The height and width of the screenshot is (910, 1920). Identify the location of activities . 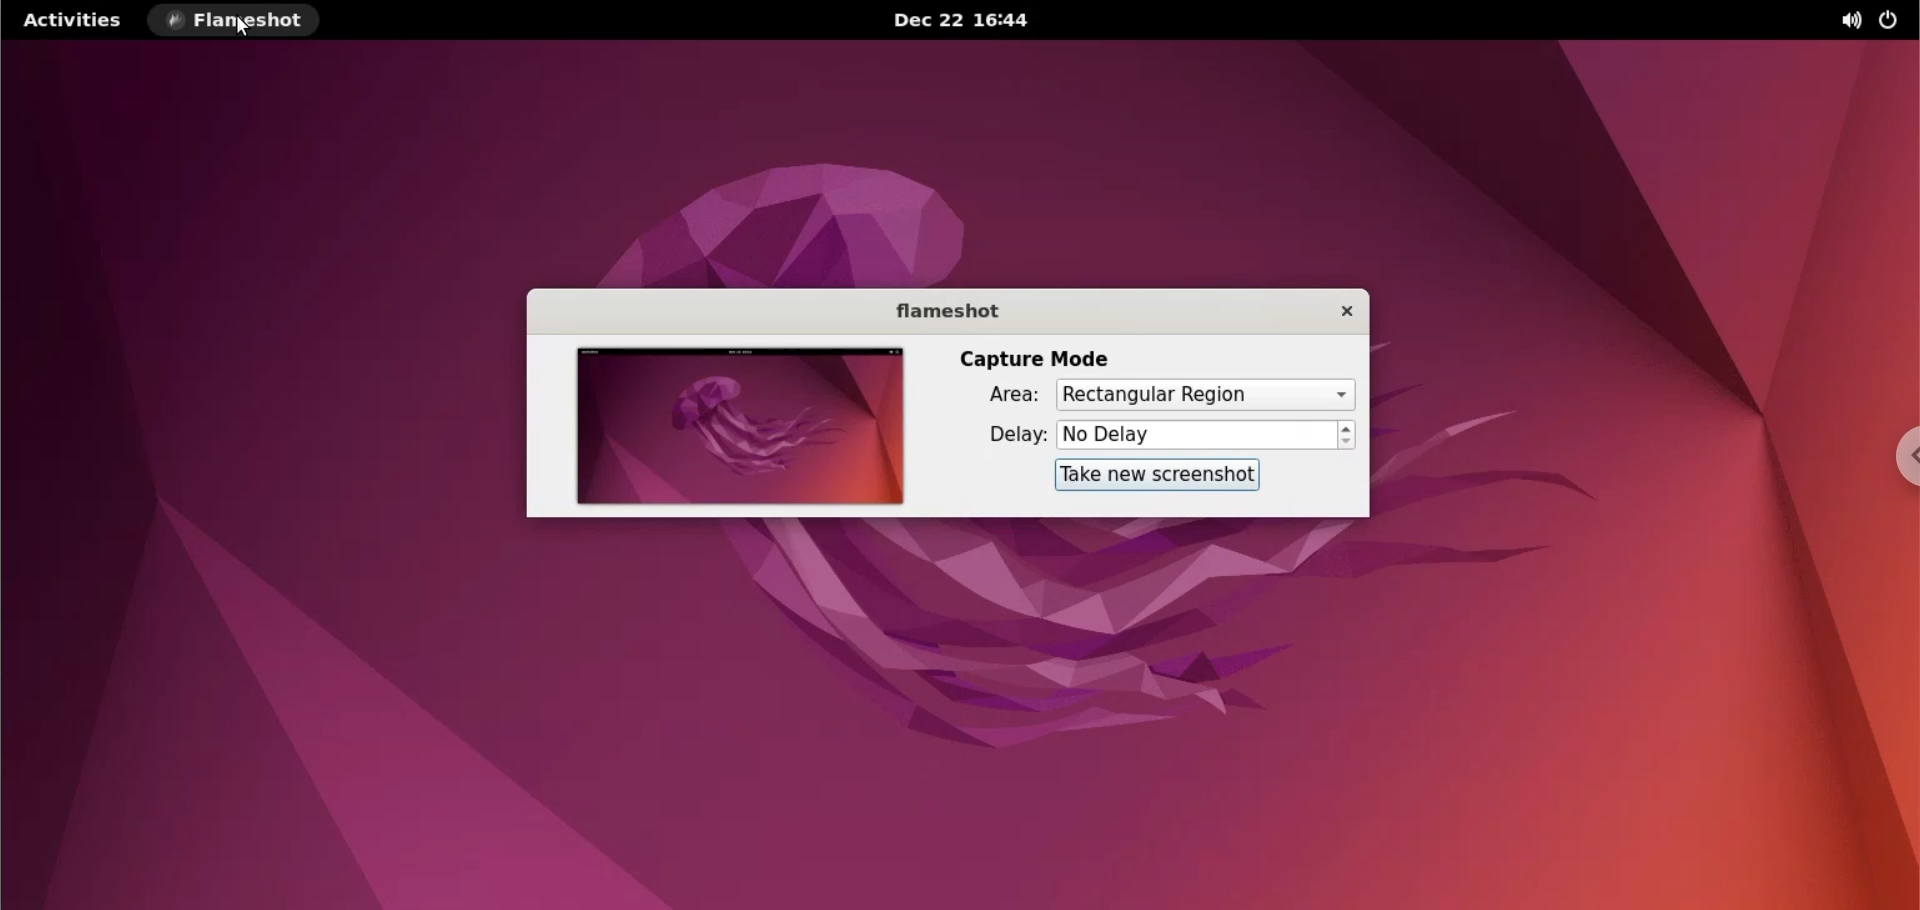
(74, 20).